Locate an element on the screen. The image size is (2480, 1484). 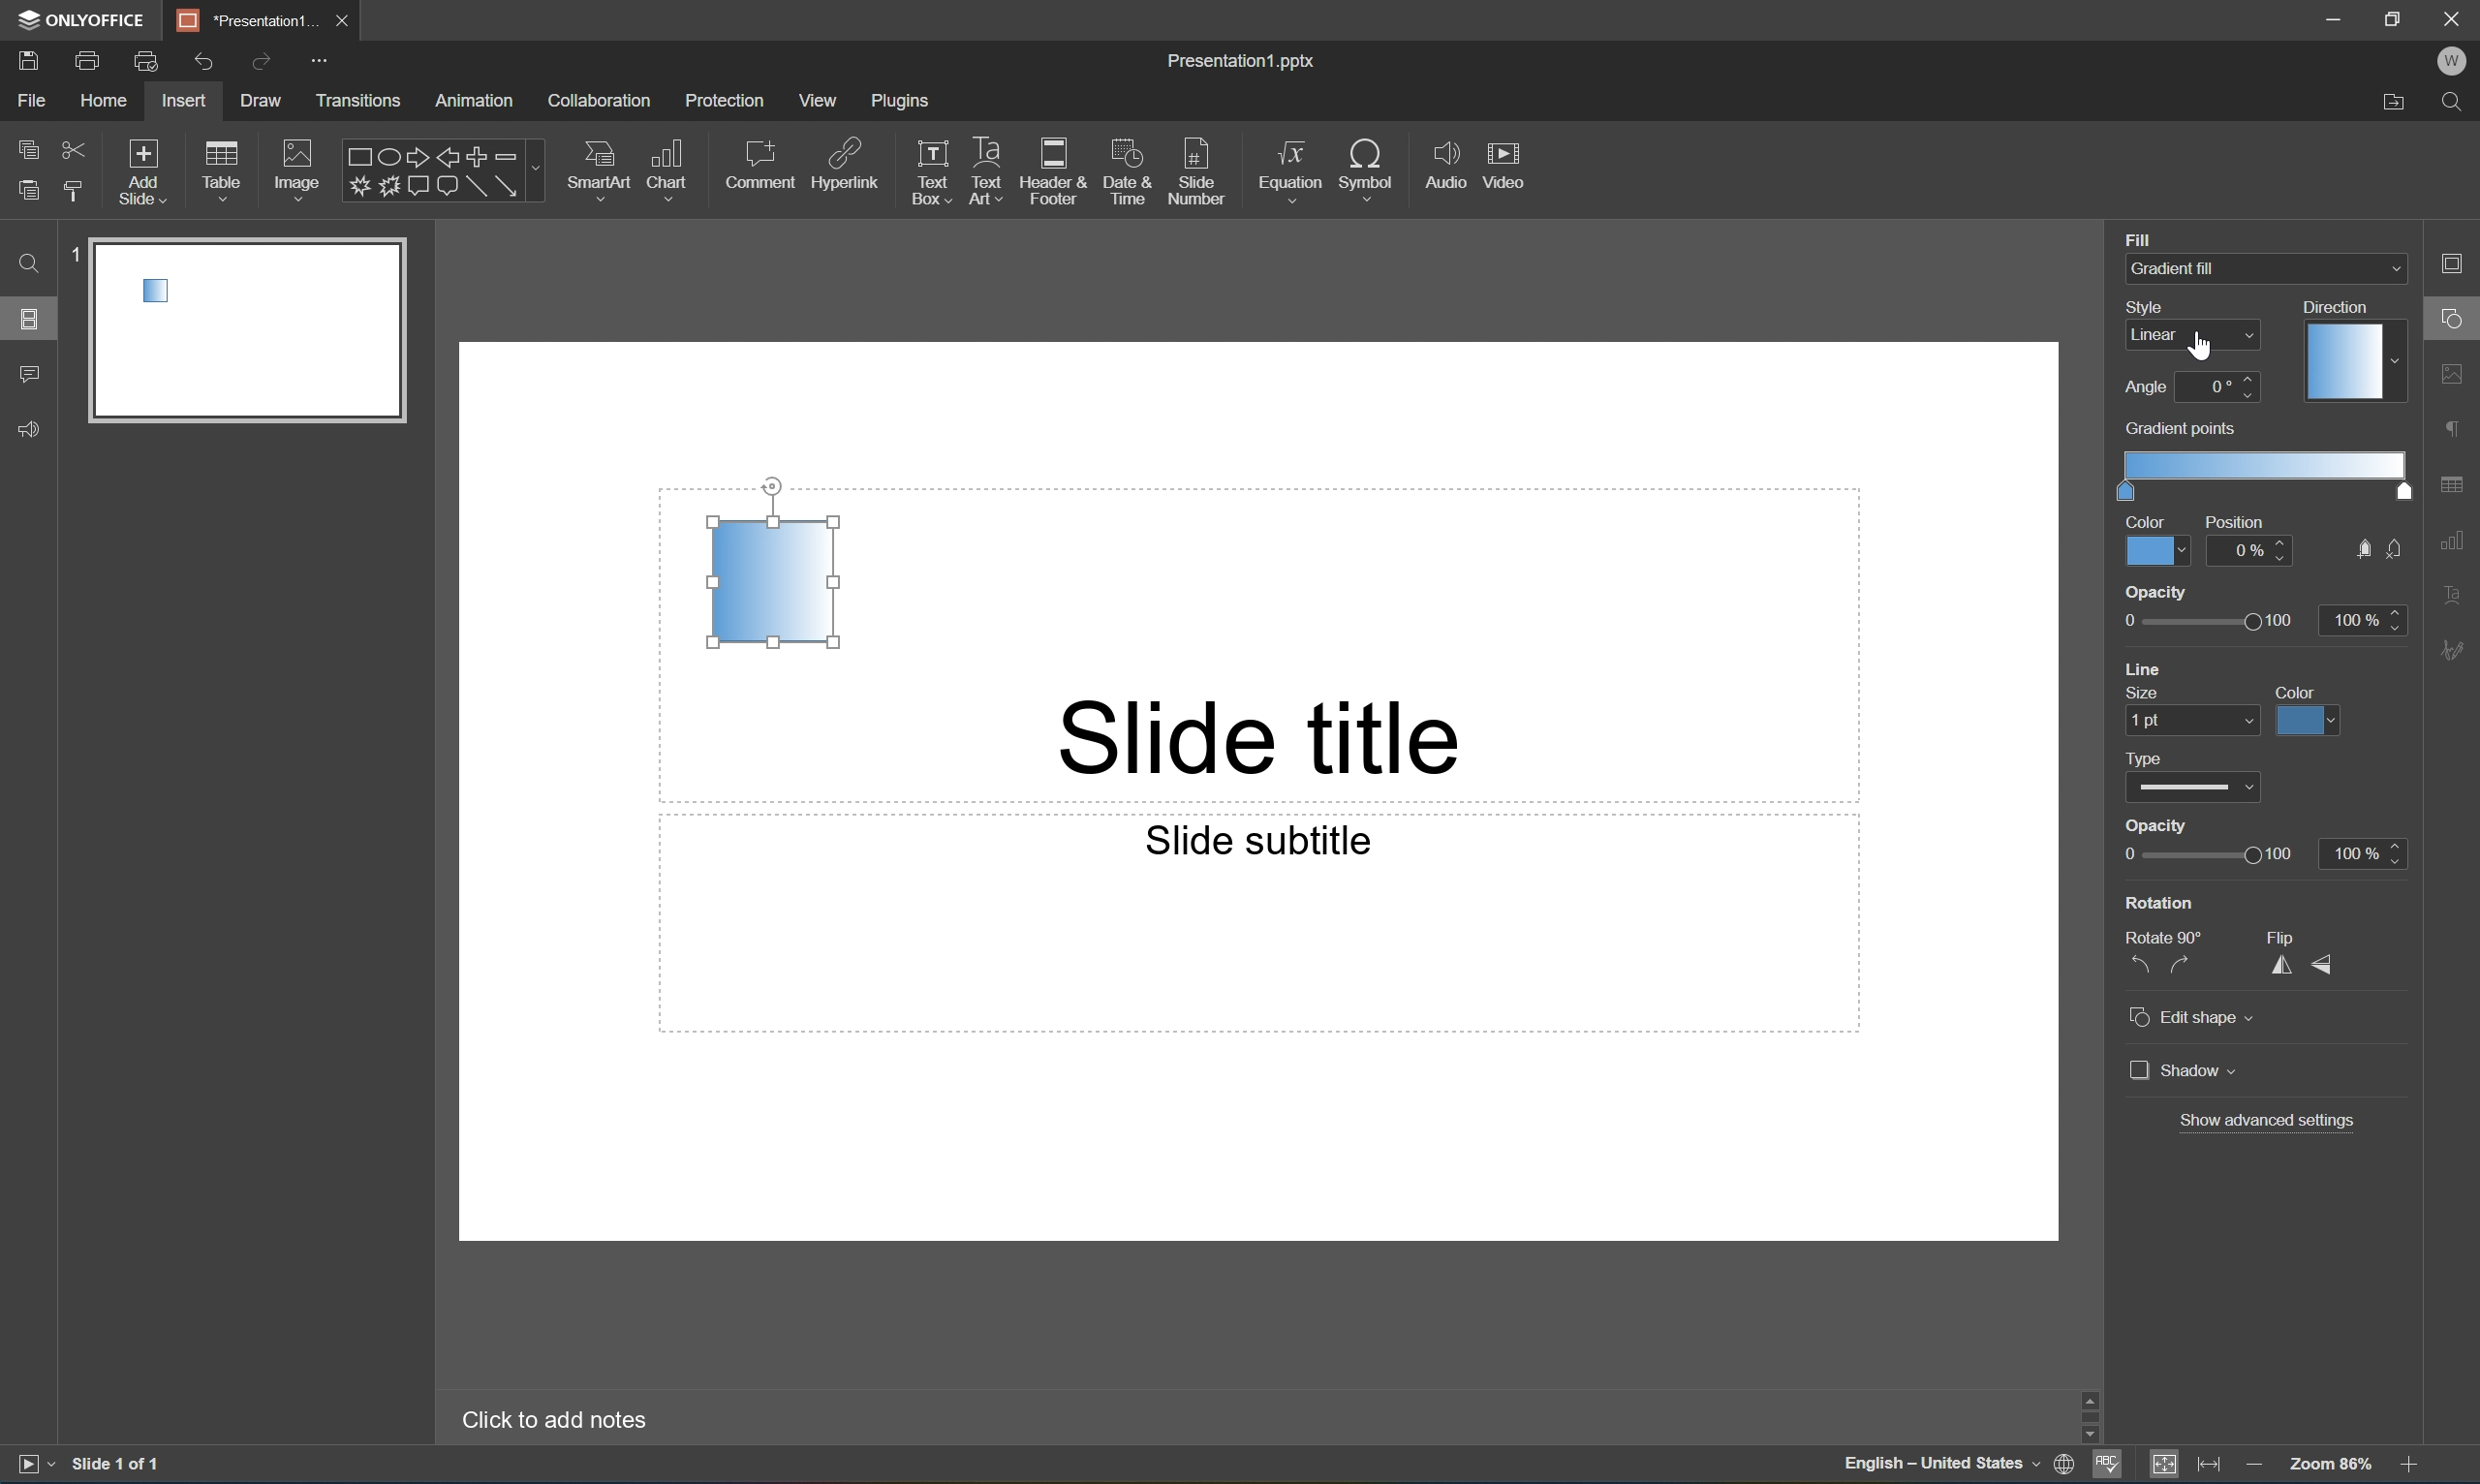
Signature settings is located at coordinates (2457, 651).